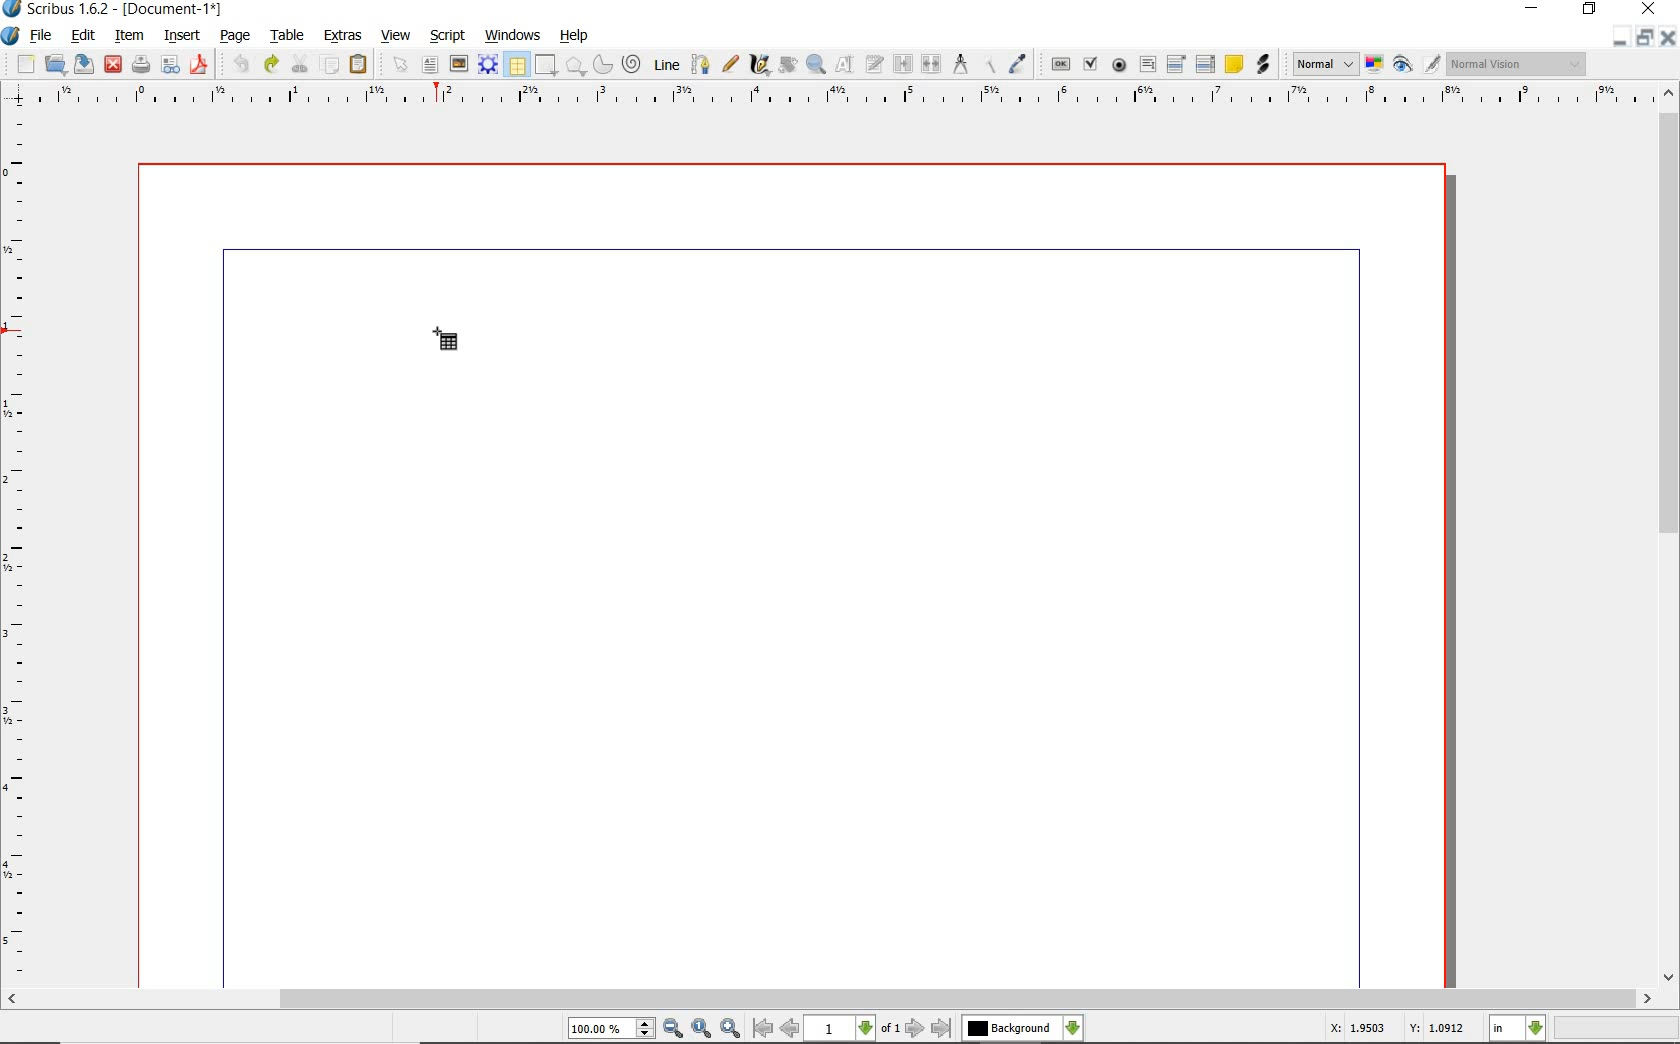  What do you see at coordinates (1396, 1029) in the screenshot?
I see `X: 1.9503 Y: 1.0912` at bounding box center [1396, 1029].